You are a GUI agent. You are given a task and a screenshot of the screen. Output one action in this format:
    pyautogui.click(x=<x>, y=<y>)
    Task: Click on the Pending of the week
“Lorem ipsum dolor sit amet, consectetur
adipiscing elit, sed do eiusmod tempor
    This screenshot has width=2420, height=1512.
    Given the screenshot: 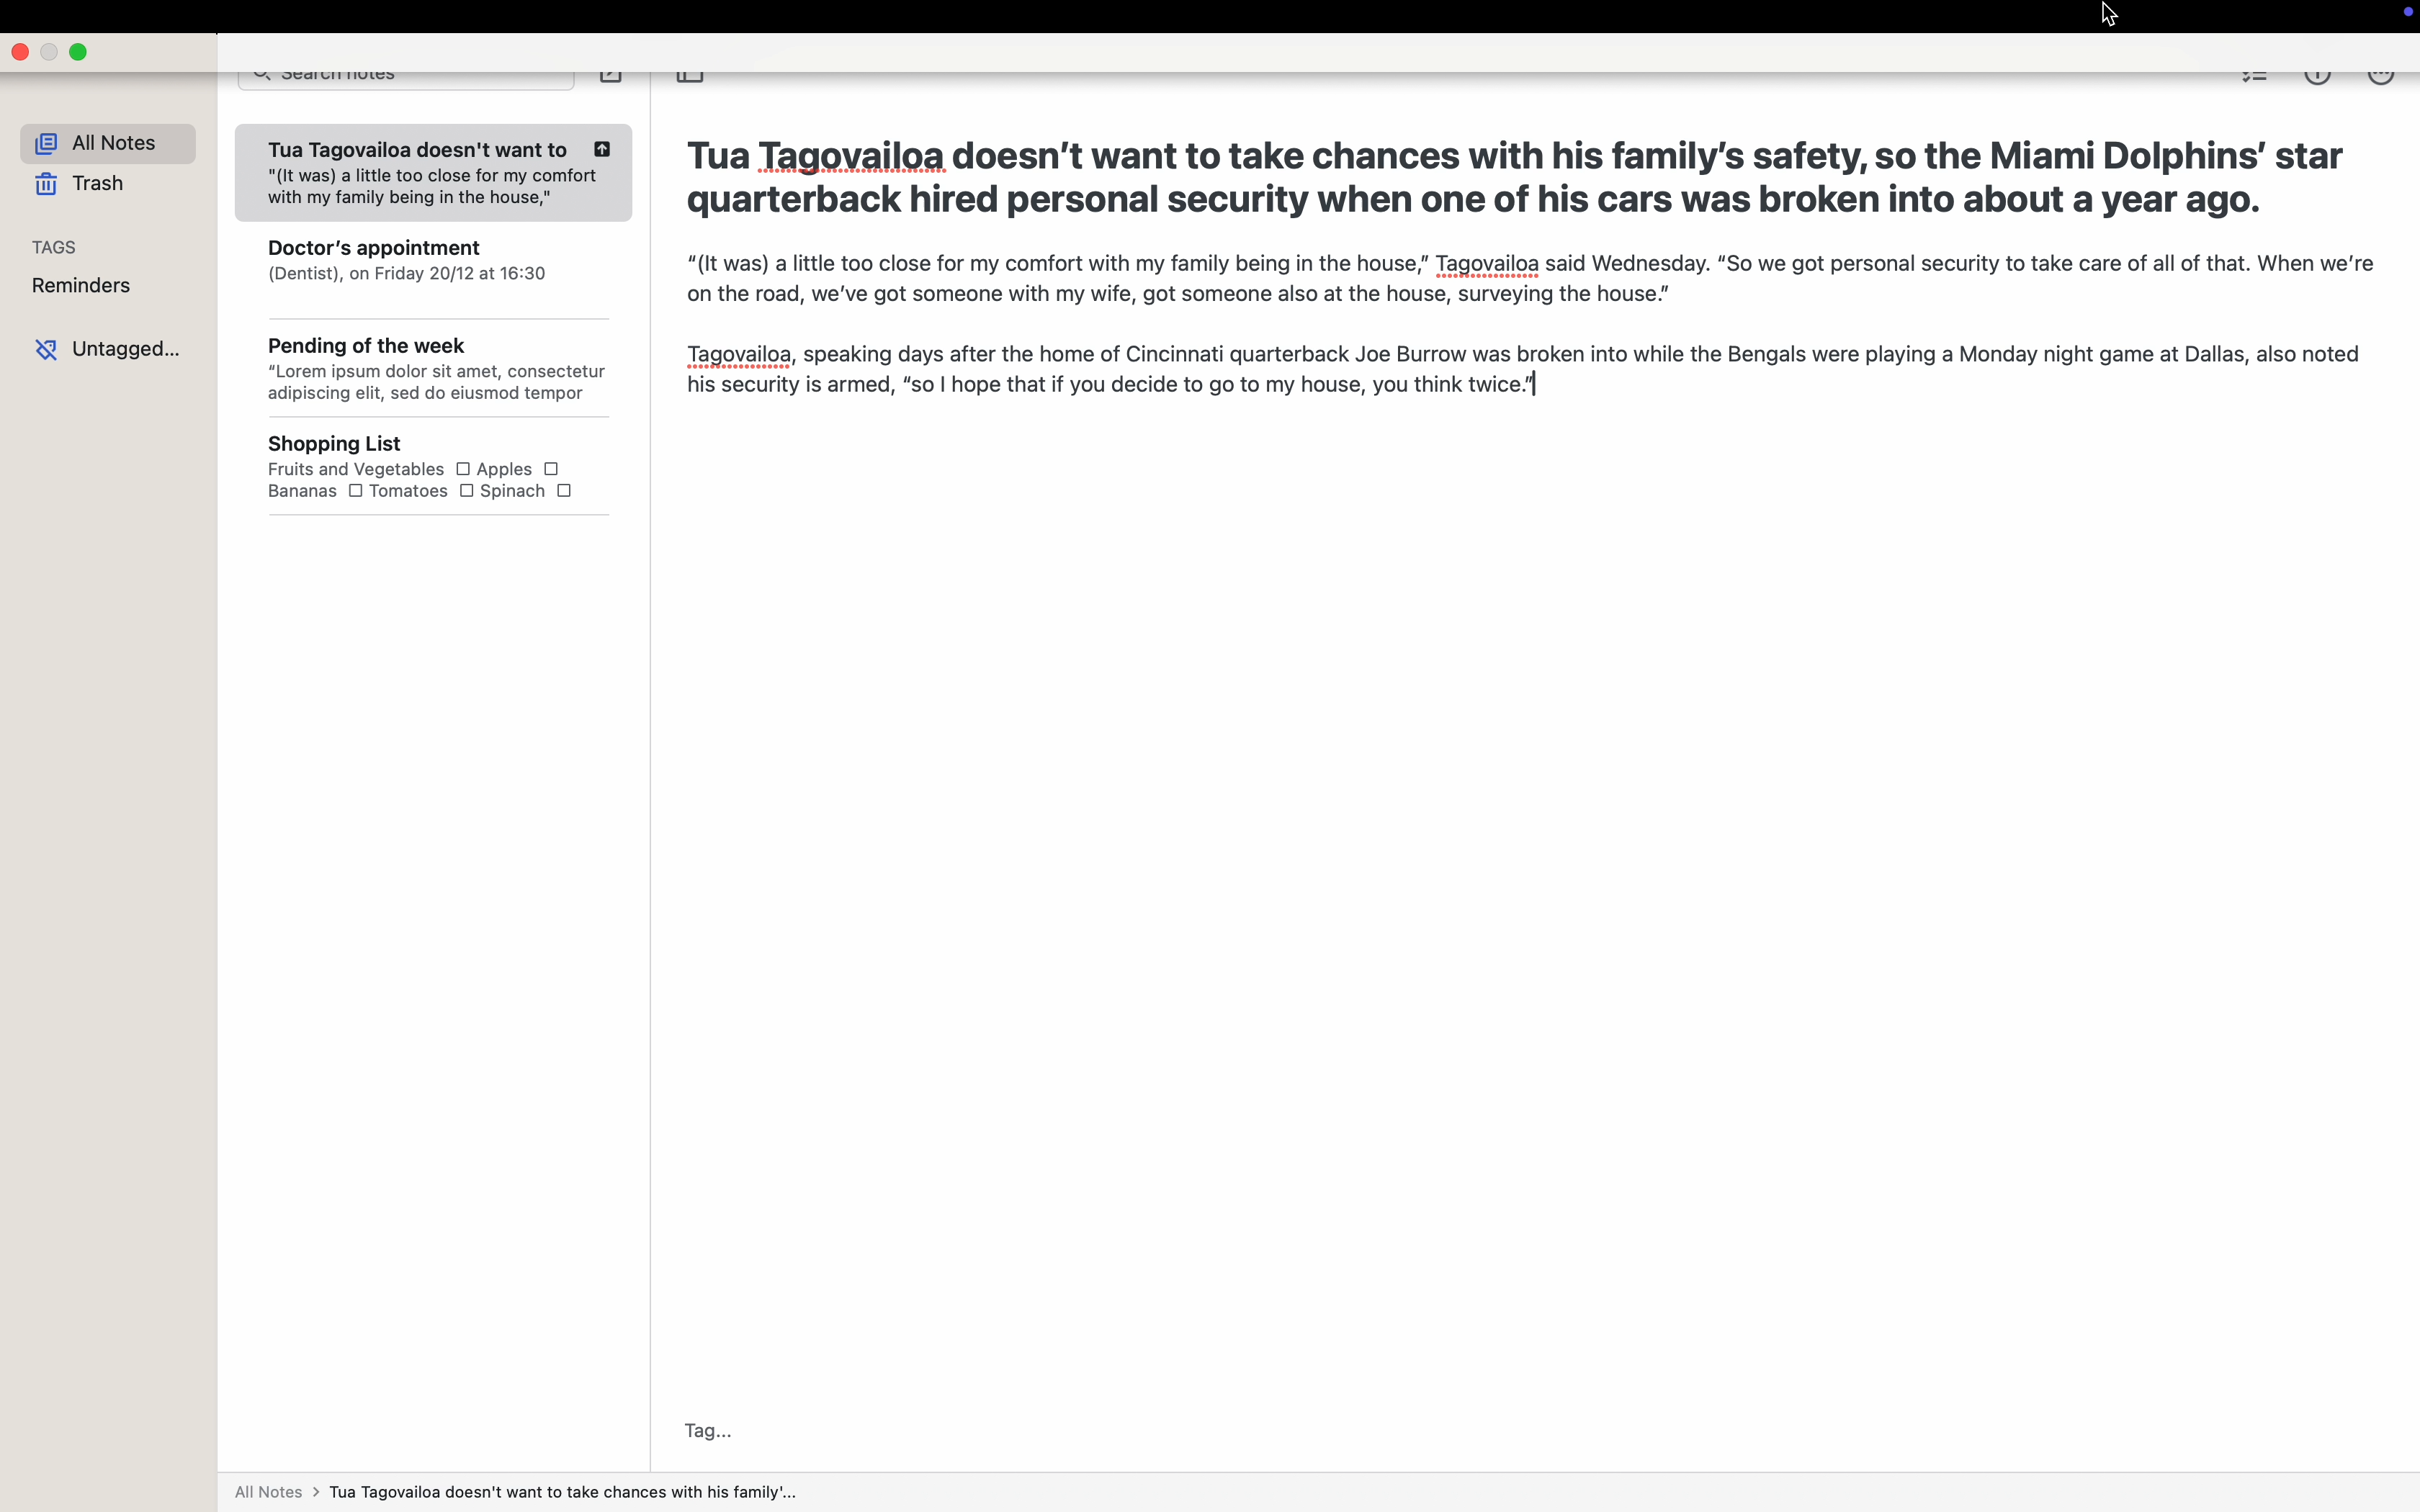 What is the action you would take?
    pyautogui.click(x=430, y=359)
    